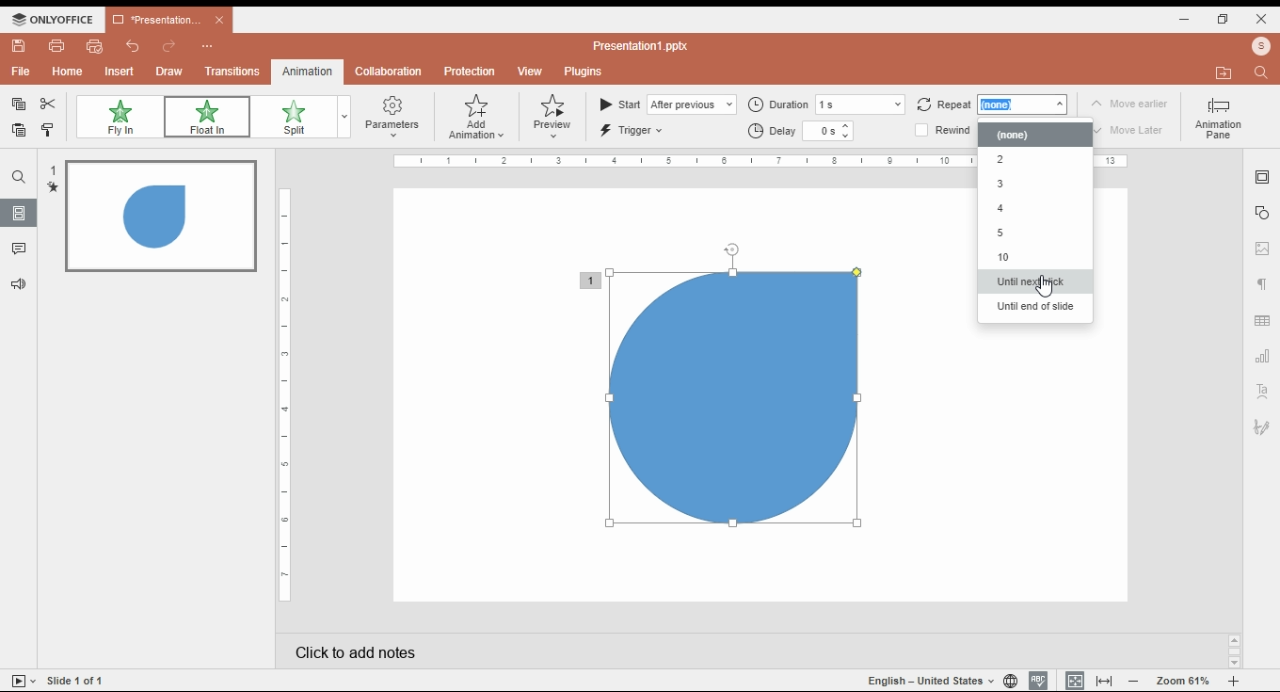 This screenshot has height=692, width=1280. Describe the element at coordinates (207, 44) in the screenshot. I see `more` at that location.